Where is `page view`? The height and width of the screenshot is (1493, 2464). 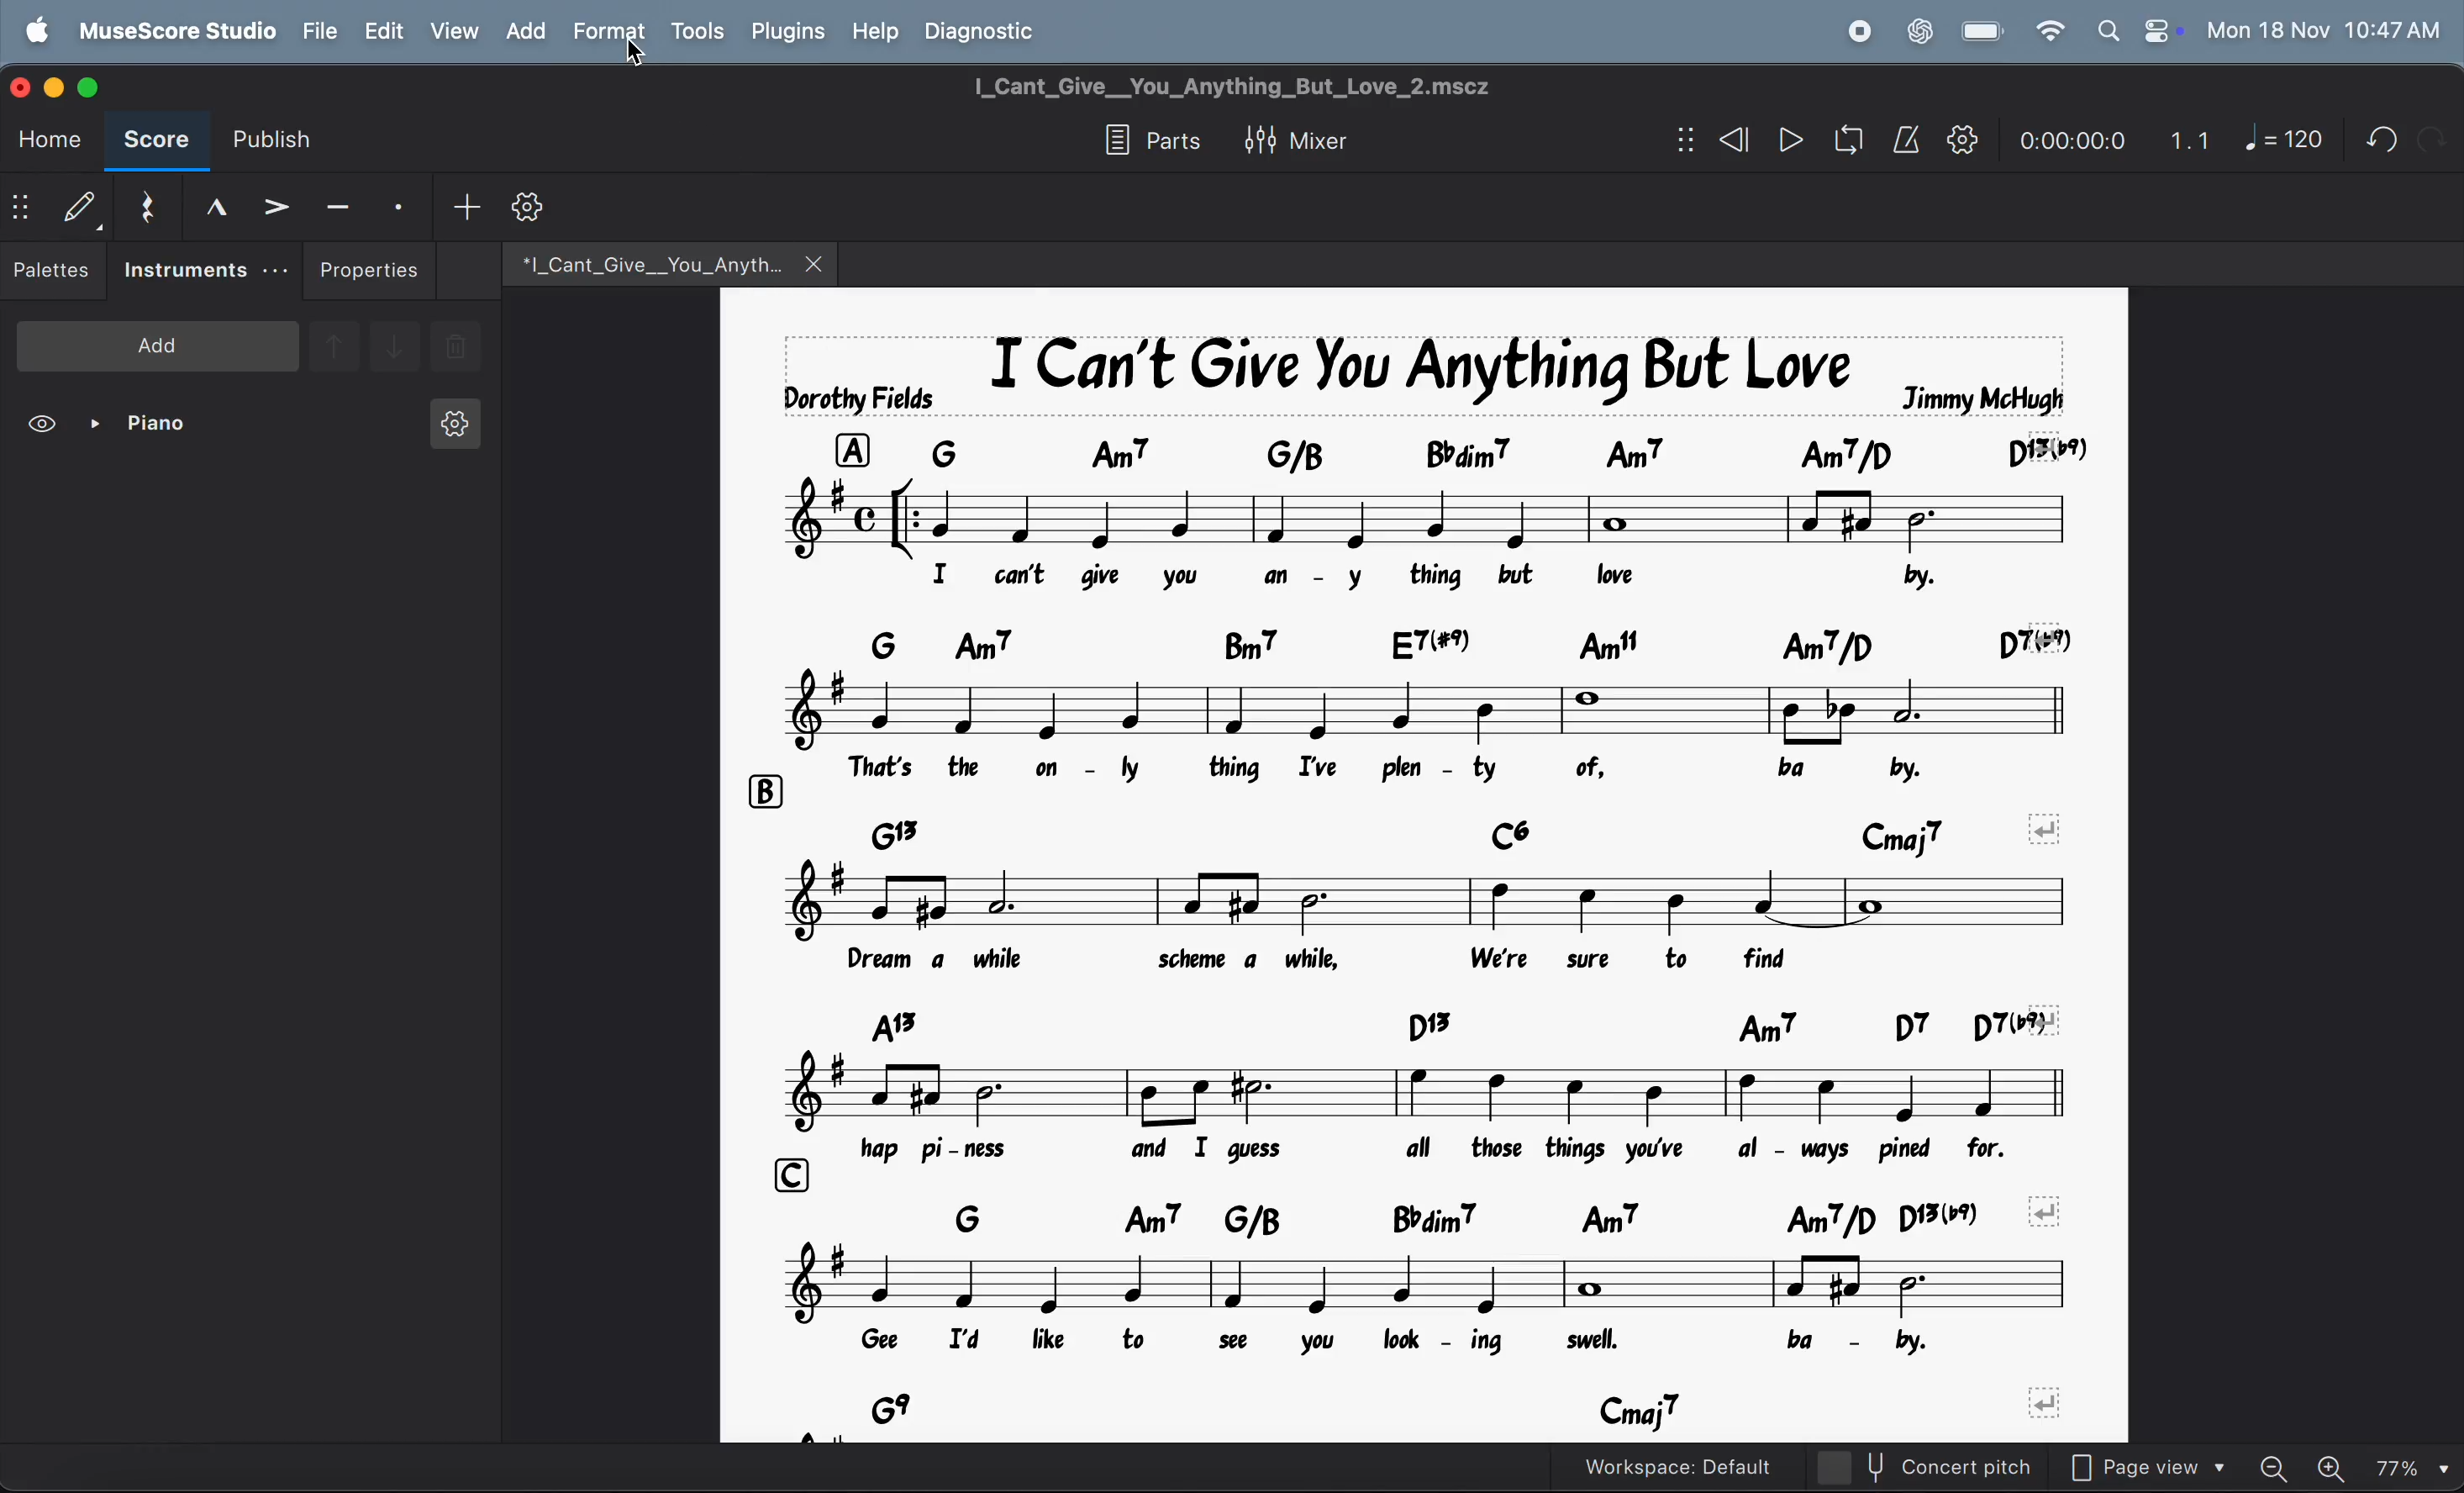
page view is located at coordinates (2157, 1464).